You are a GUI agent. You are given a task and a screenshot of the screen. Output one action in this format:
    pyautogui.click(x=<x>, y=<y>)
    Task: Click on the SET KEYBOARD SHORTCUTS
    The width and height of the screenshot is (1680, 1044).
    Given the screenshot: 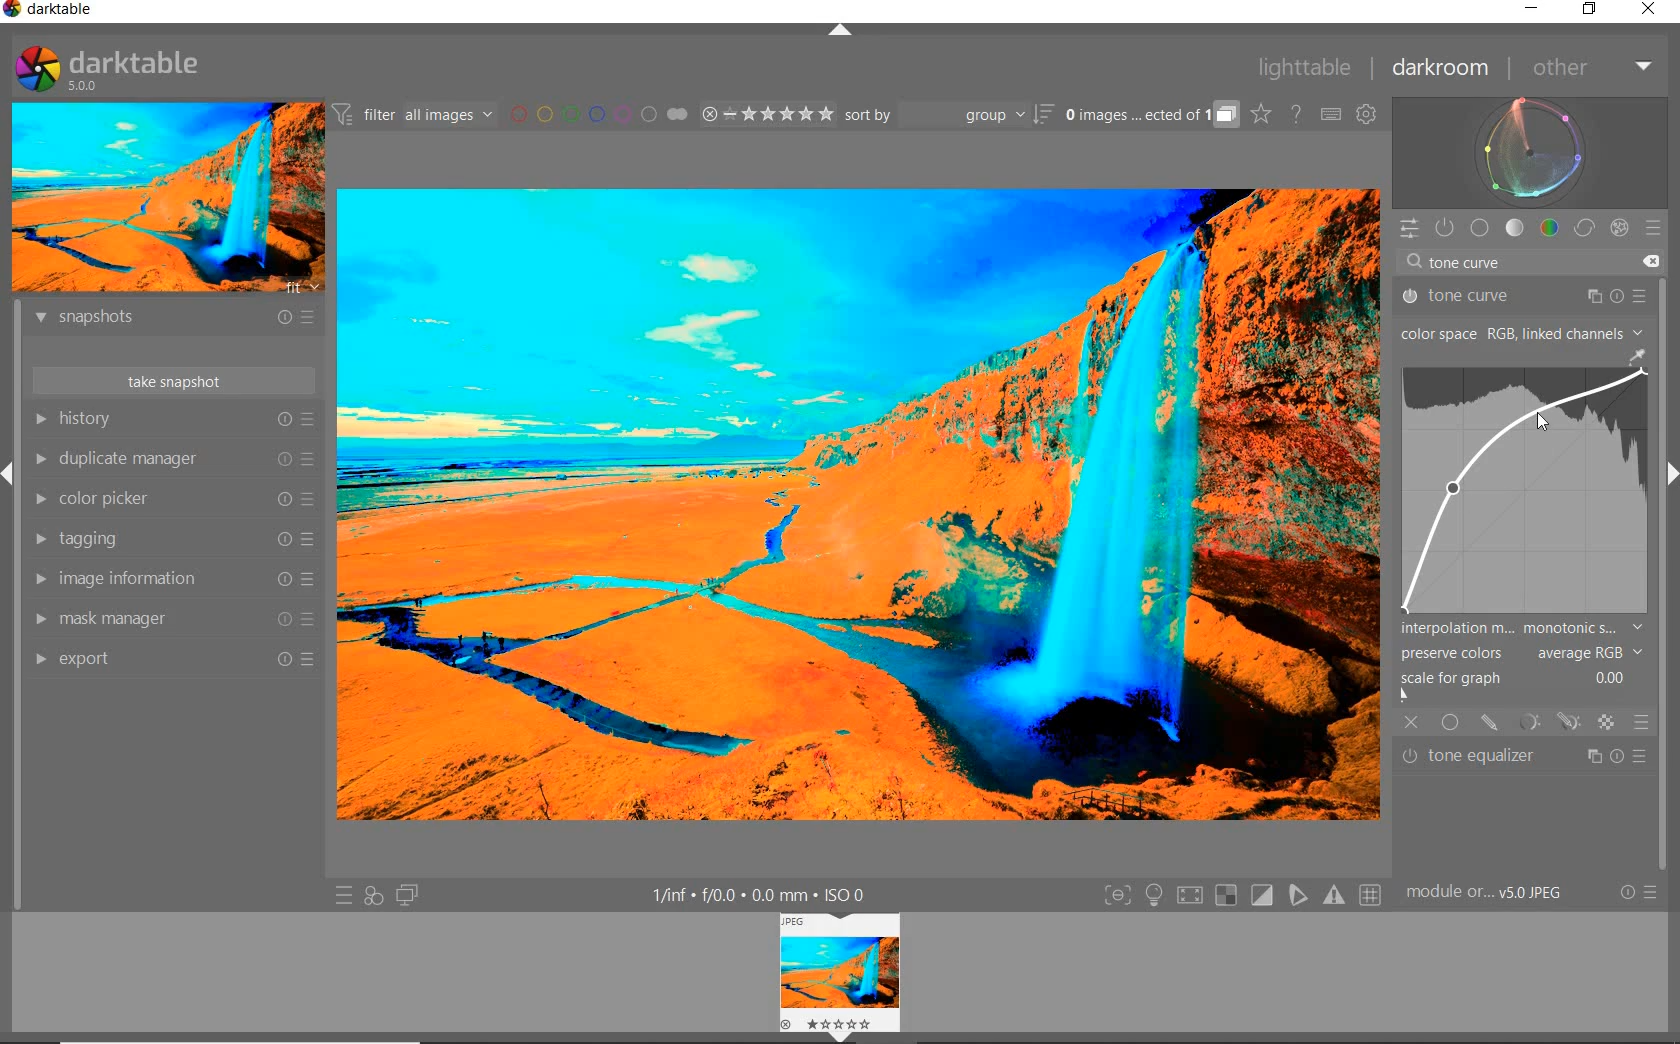 What is the action you would take?
    pyautogui.click(x=1332, y=115)
    